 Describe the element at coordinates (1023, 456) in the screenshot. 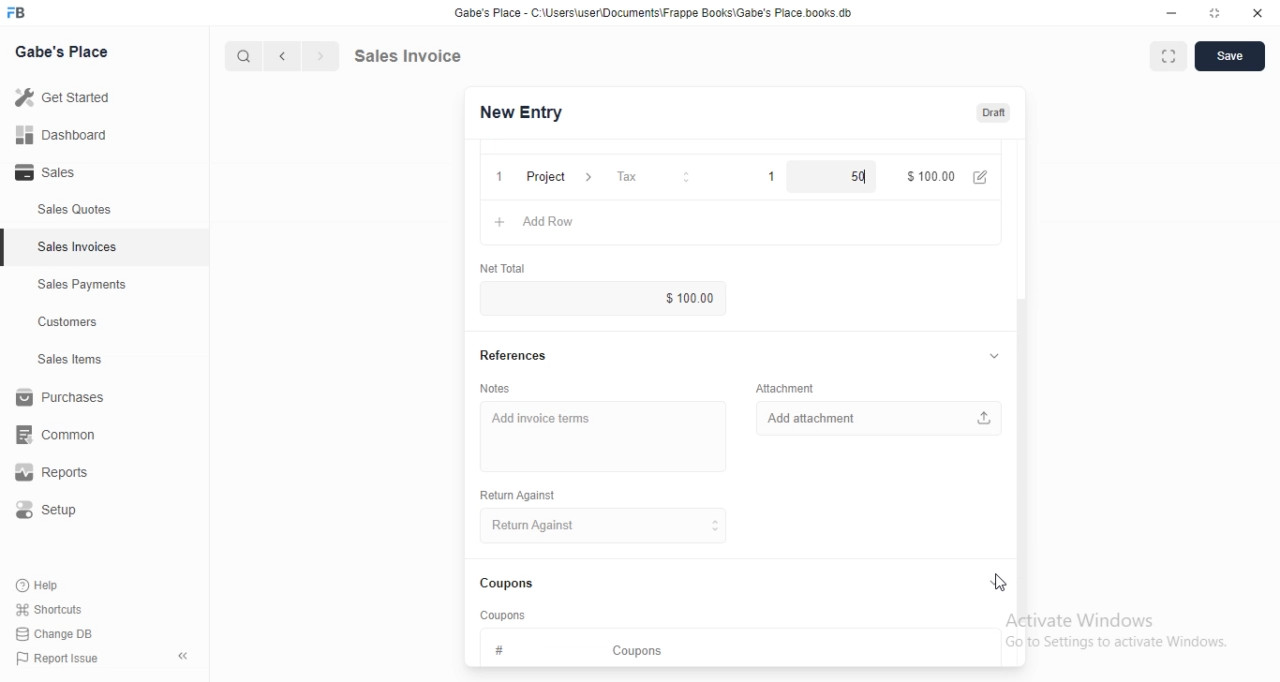

I see `scroll bar` at that location.